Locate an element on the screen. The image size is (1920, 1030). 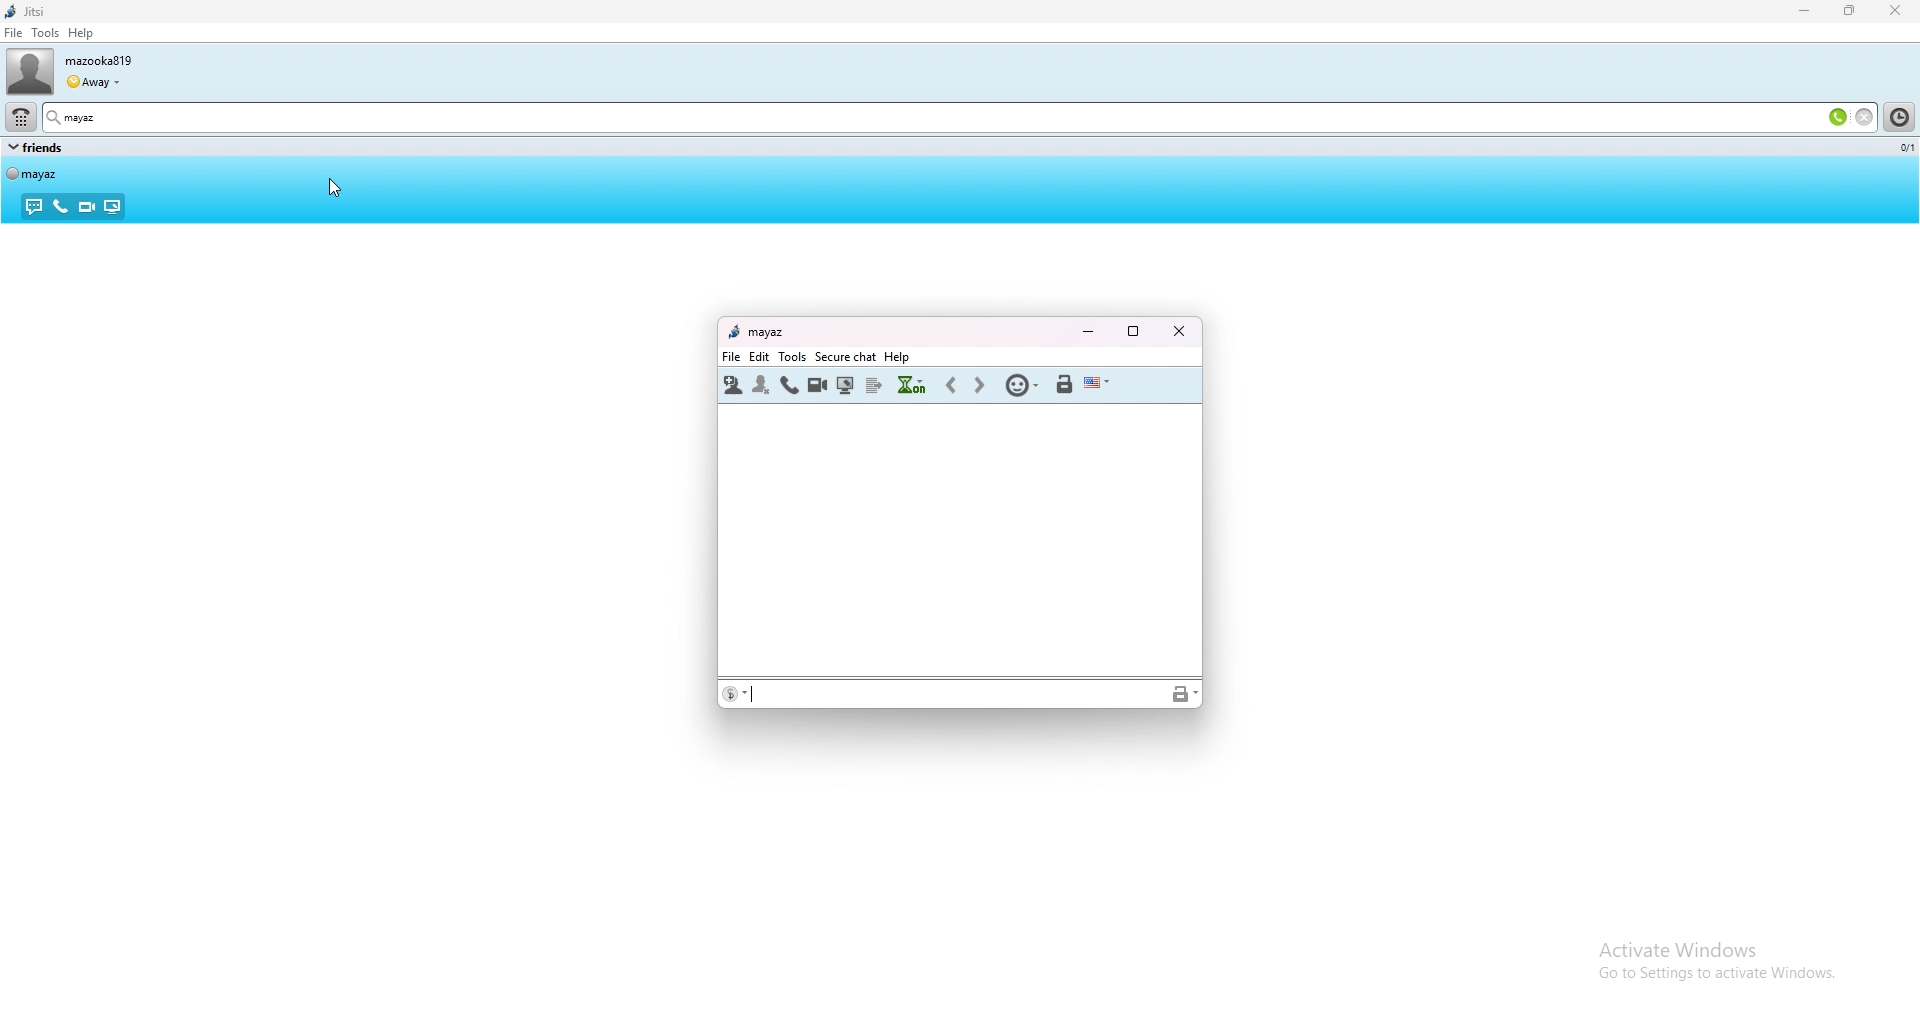
close is located at coordinates (1180, 332).